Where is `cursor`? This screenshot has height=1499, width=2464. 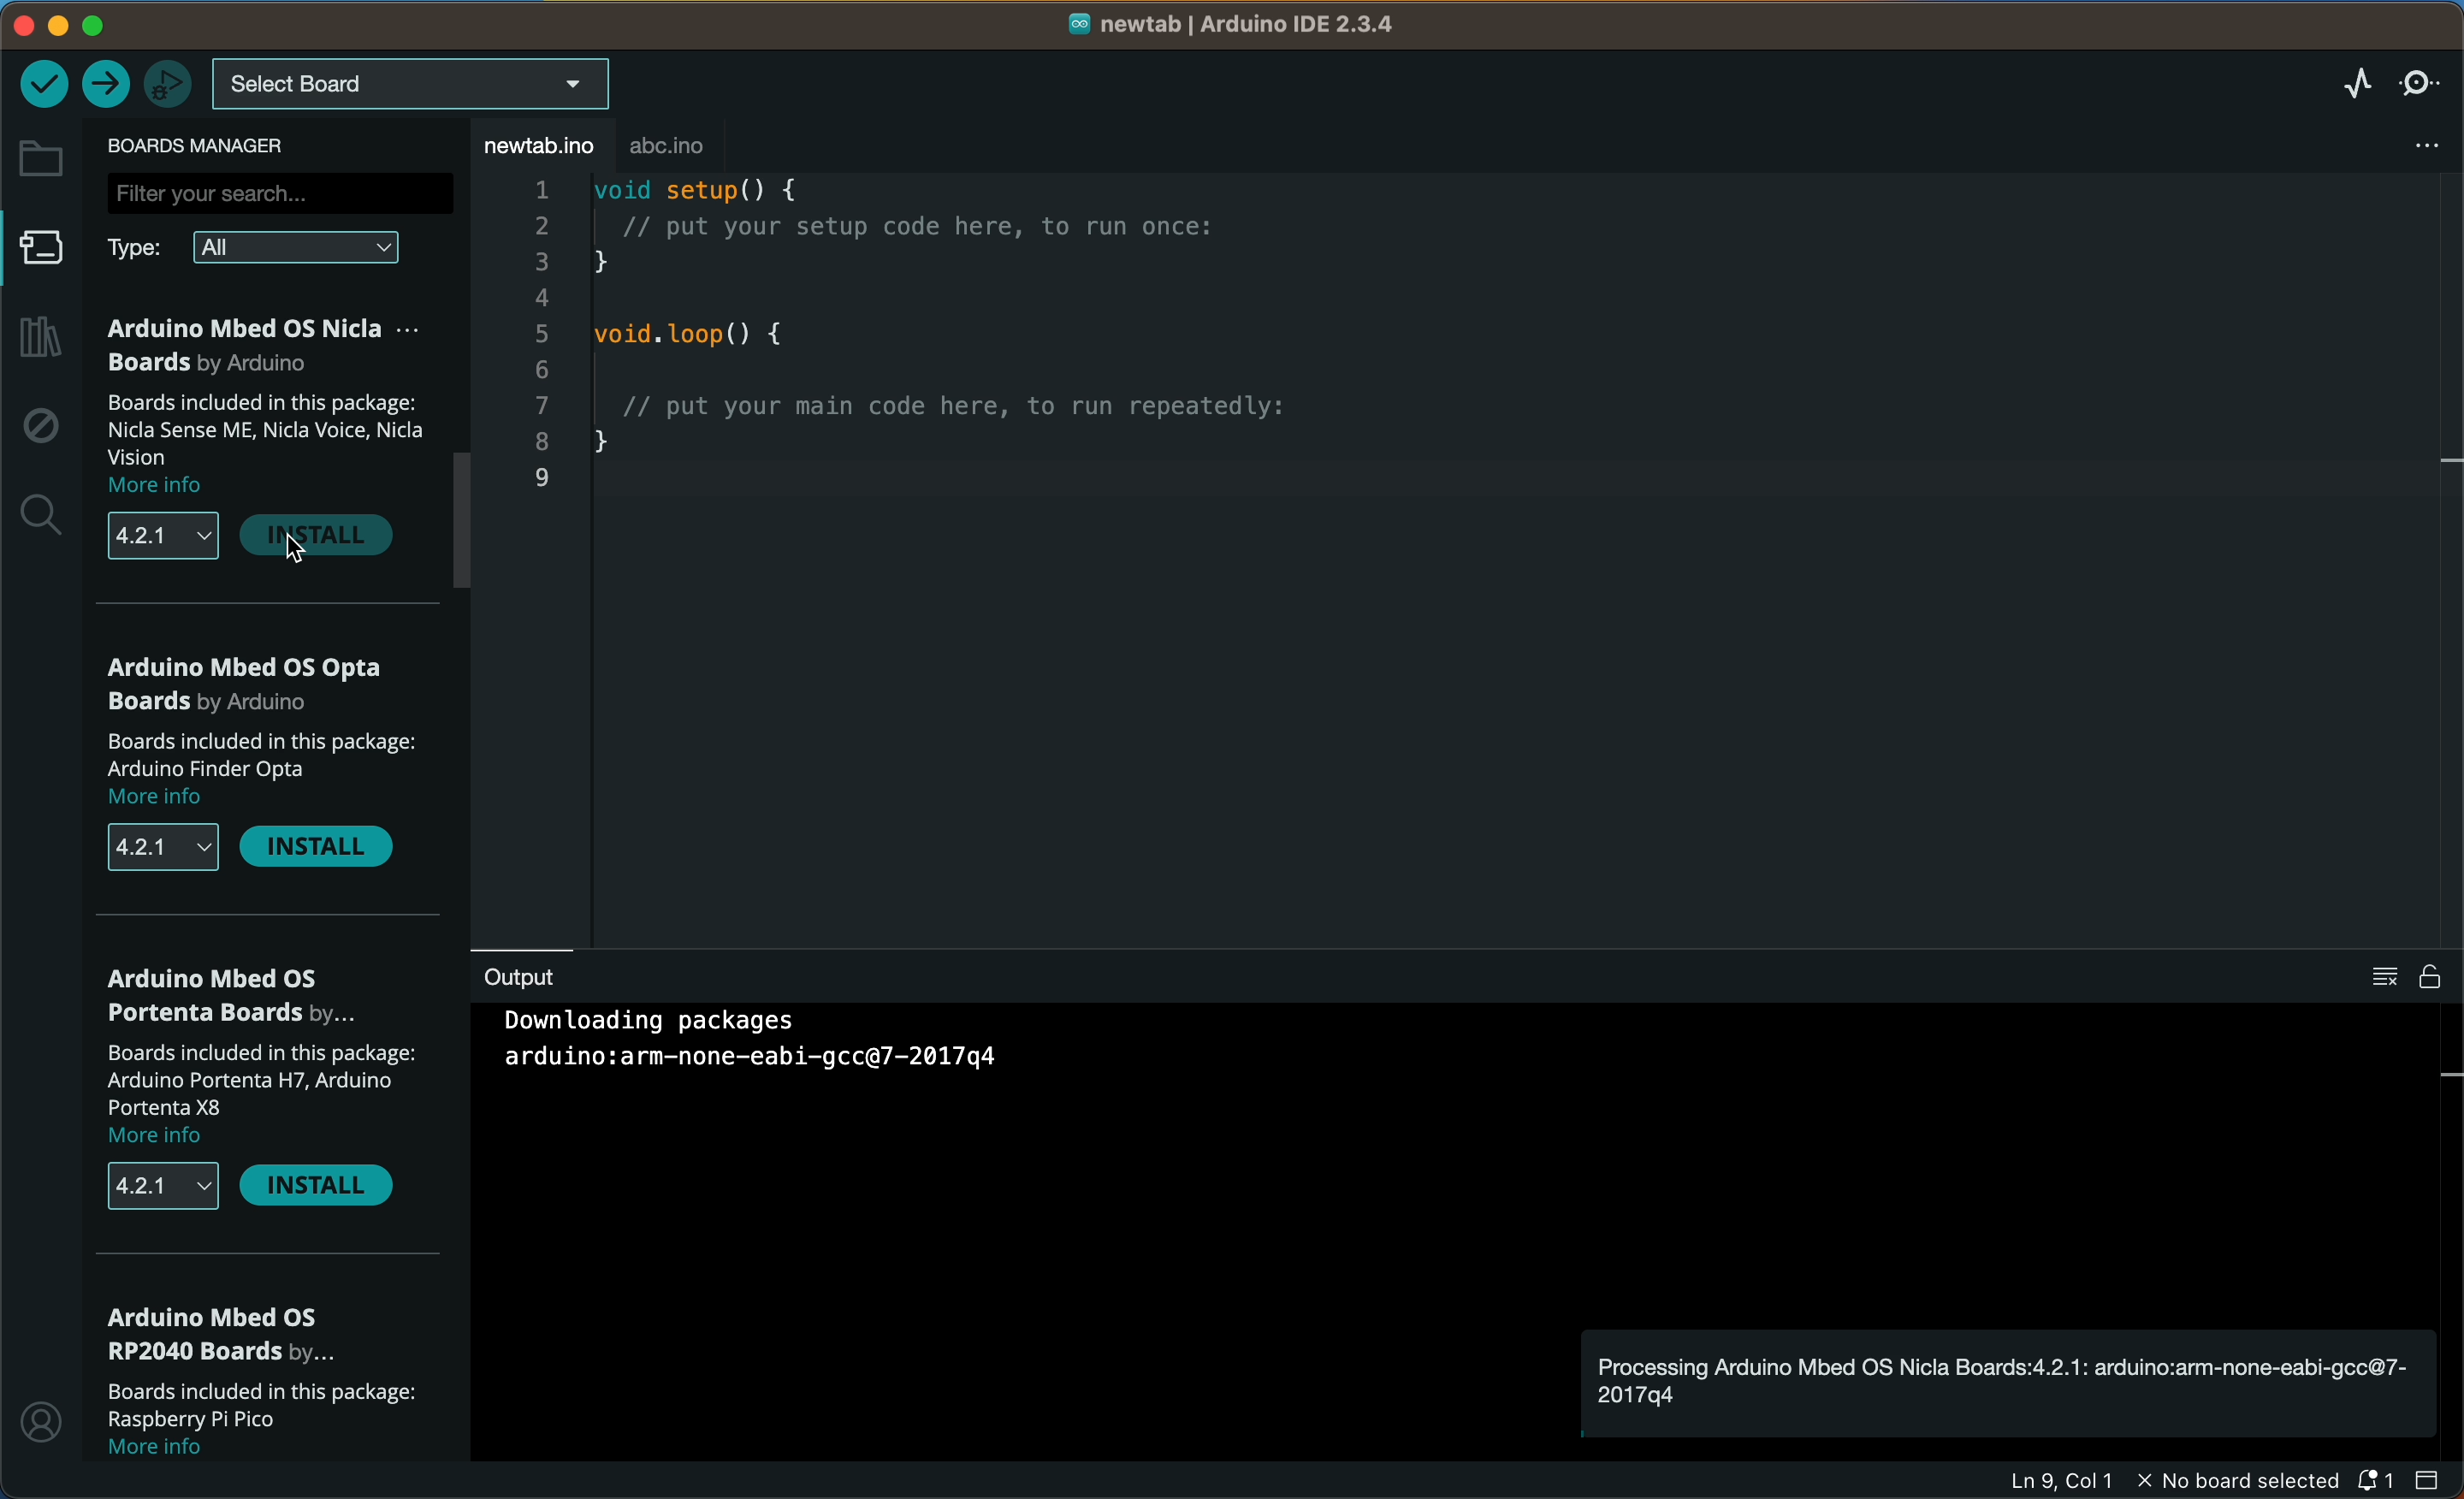
cursor is located at coordinates (290, 550).